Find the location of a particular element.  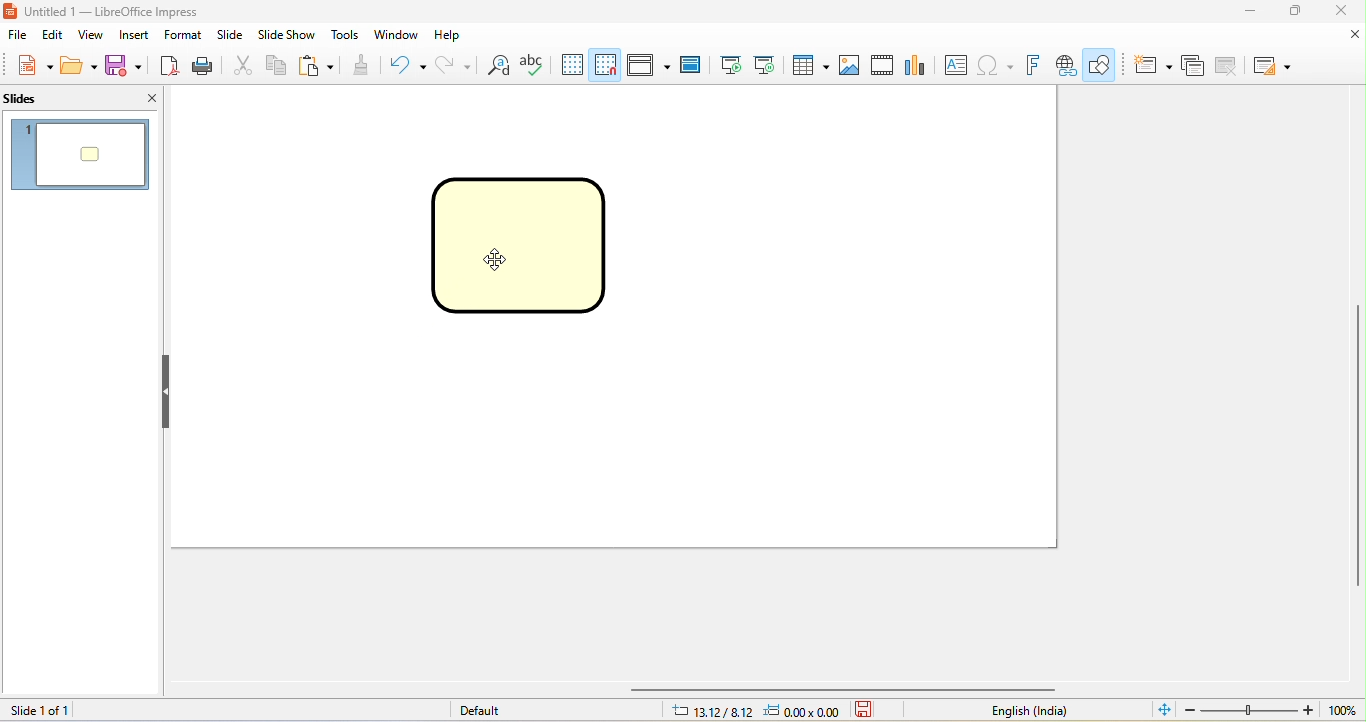

cursor is located at coordinates (496, 257).